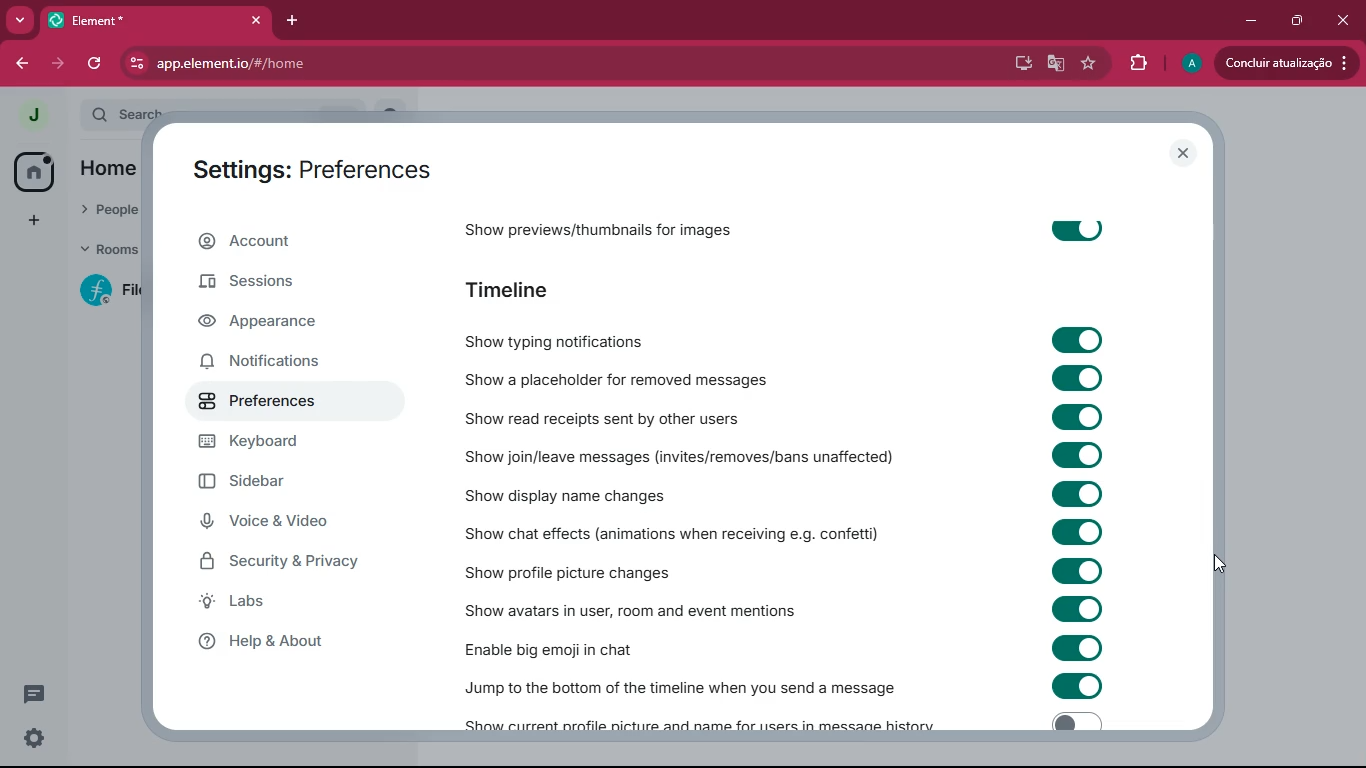  Describe the element at coordinates (1286, 62) in the screenshot. I see `concluir atualizacao` at that location.